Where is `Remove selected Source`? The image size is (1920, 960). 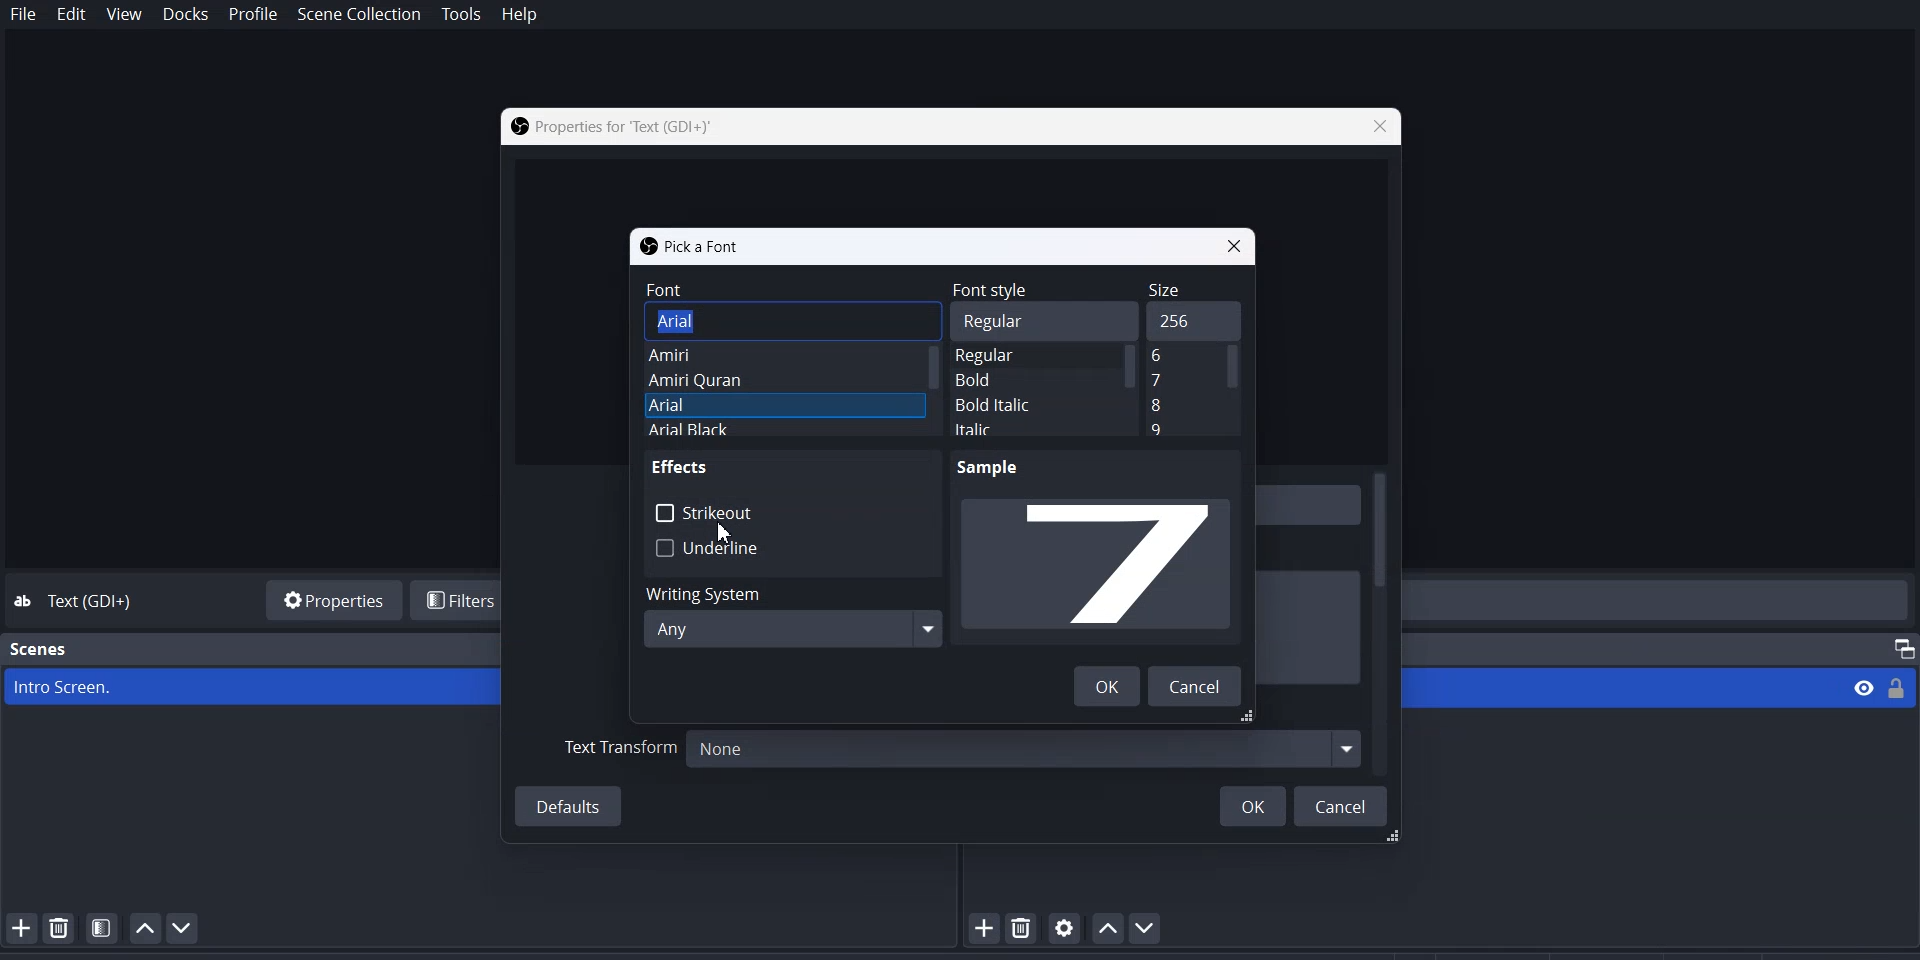
Remove selected Source is located at coordinates (1024, 927).